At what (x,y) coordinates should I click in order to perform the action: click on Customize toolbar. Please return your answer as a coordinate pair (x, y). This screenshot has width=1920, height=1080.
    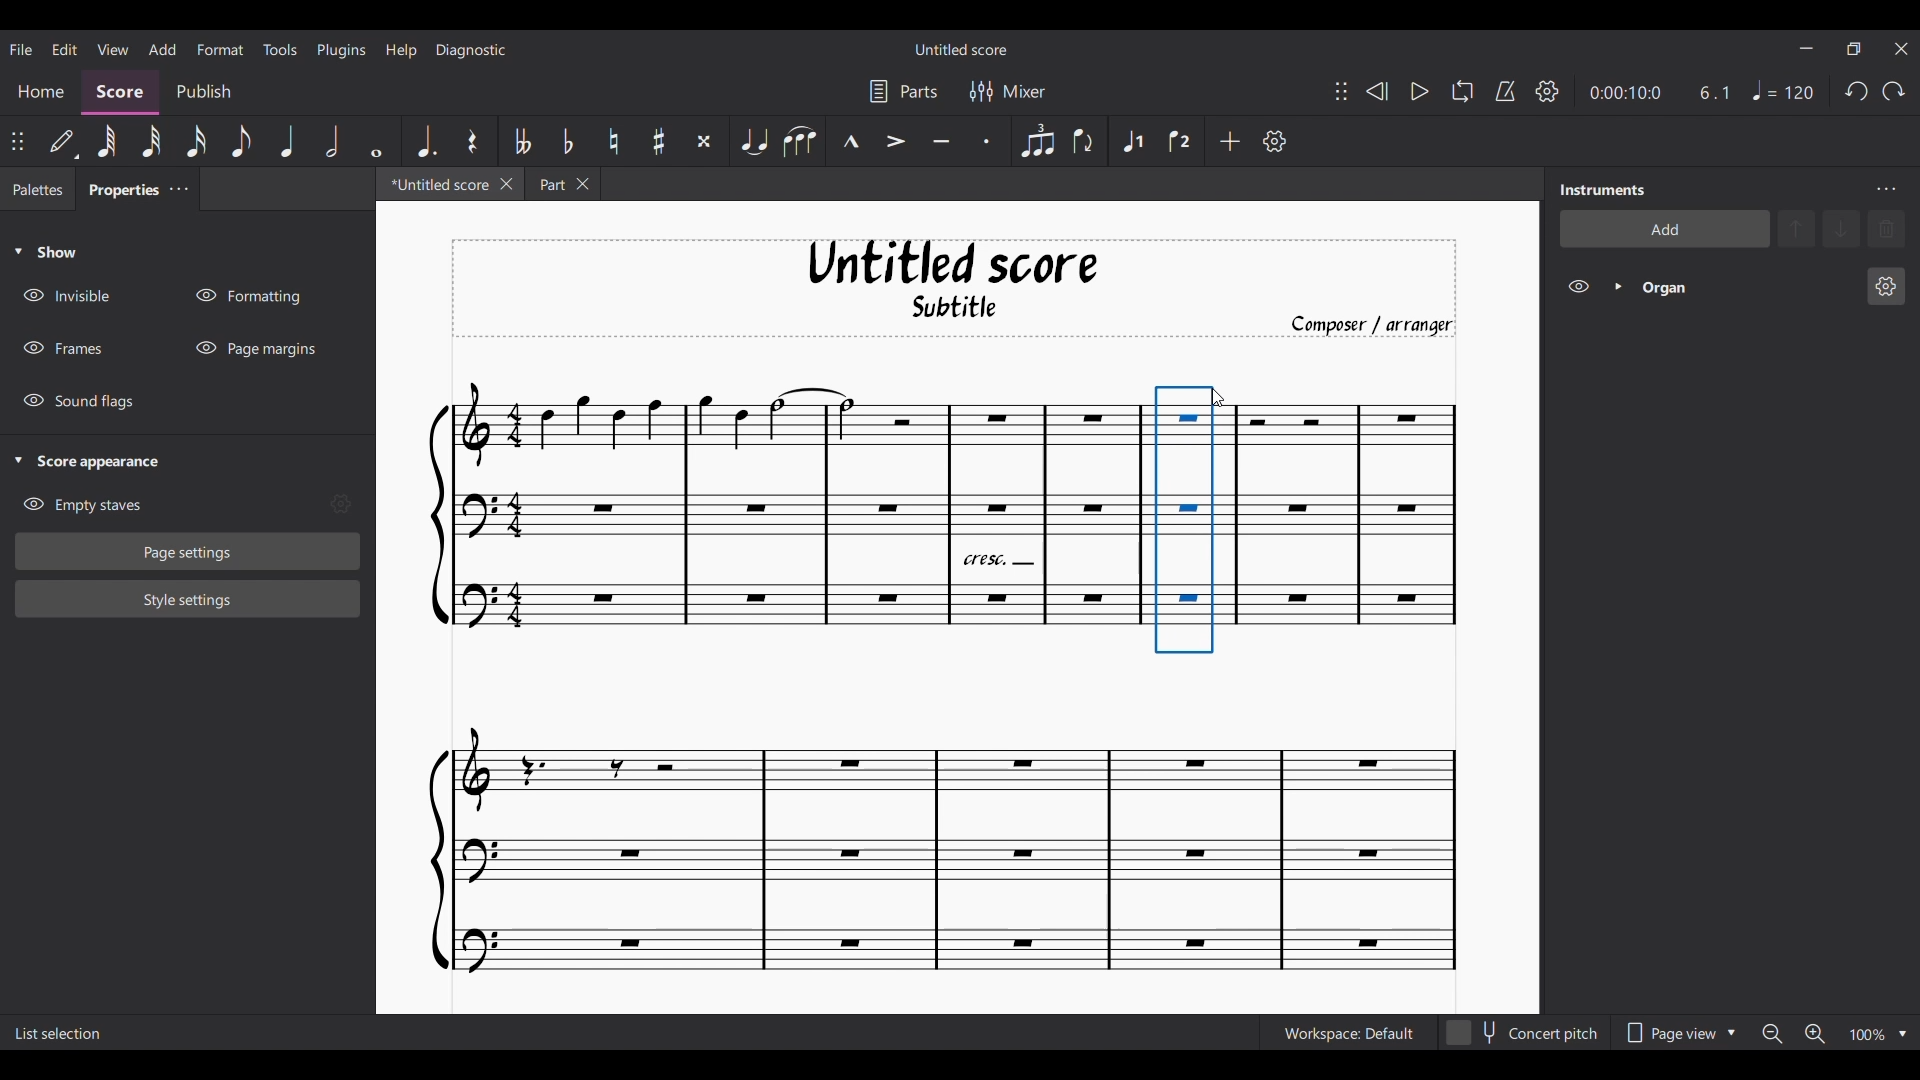
    Looking at the image, I should click on (1275, 141).